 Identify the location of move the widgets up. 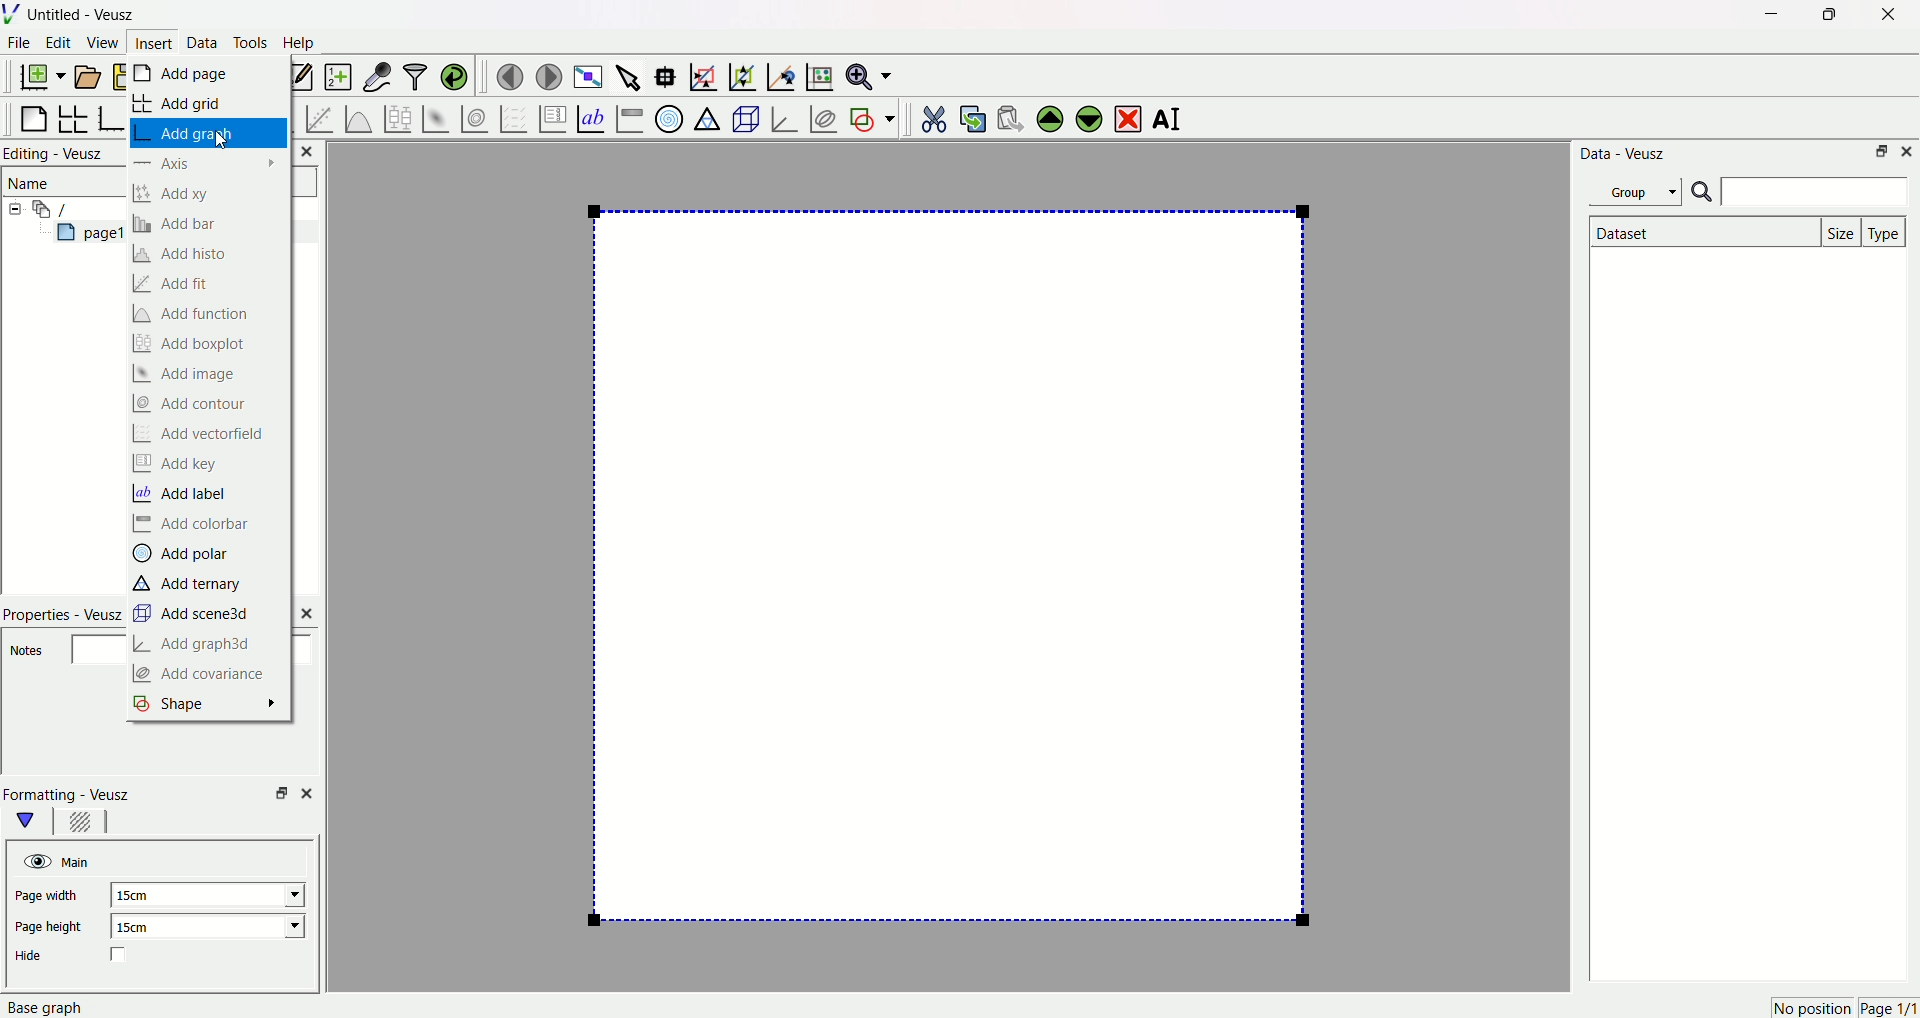
(1050, 117).